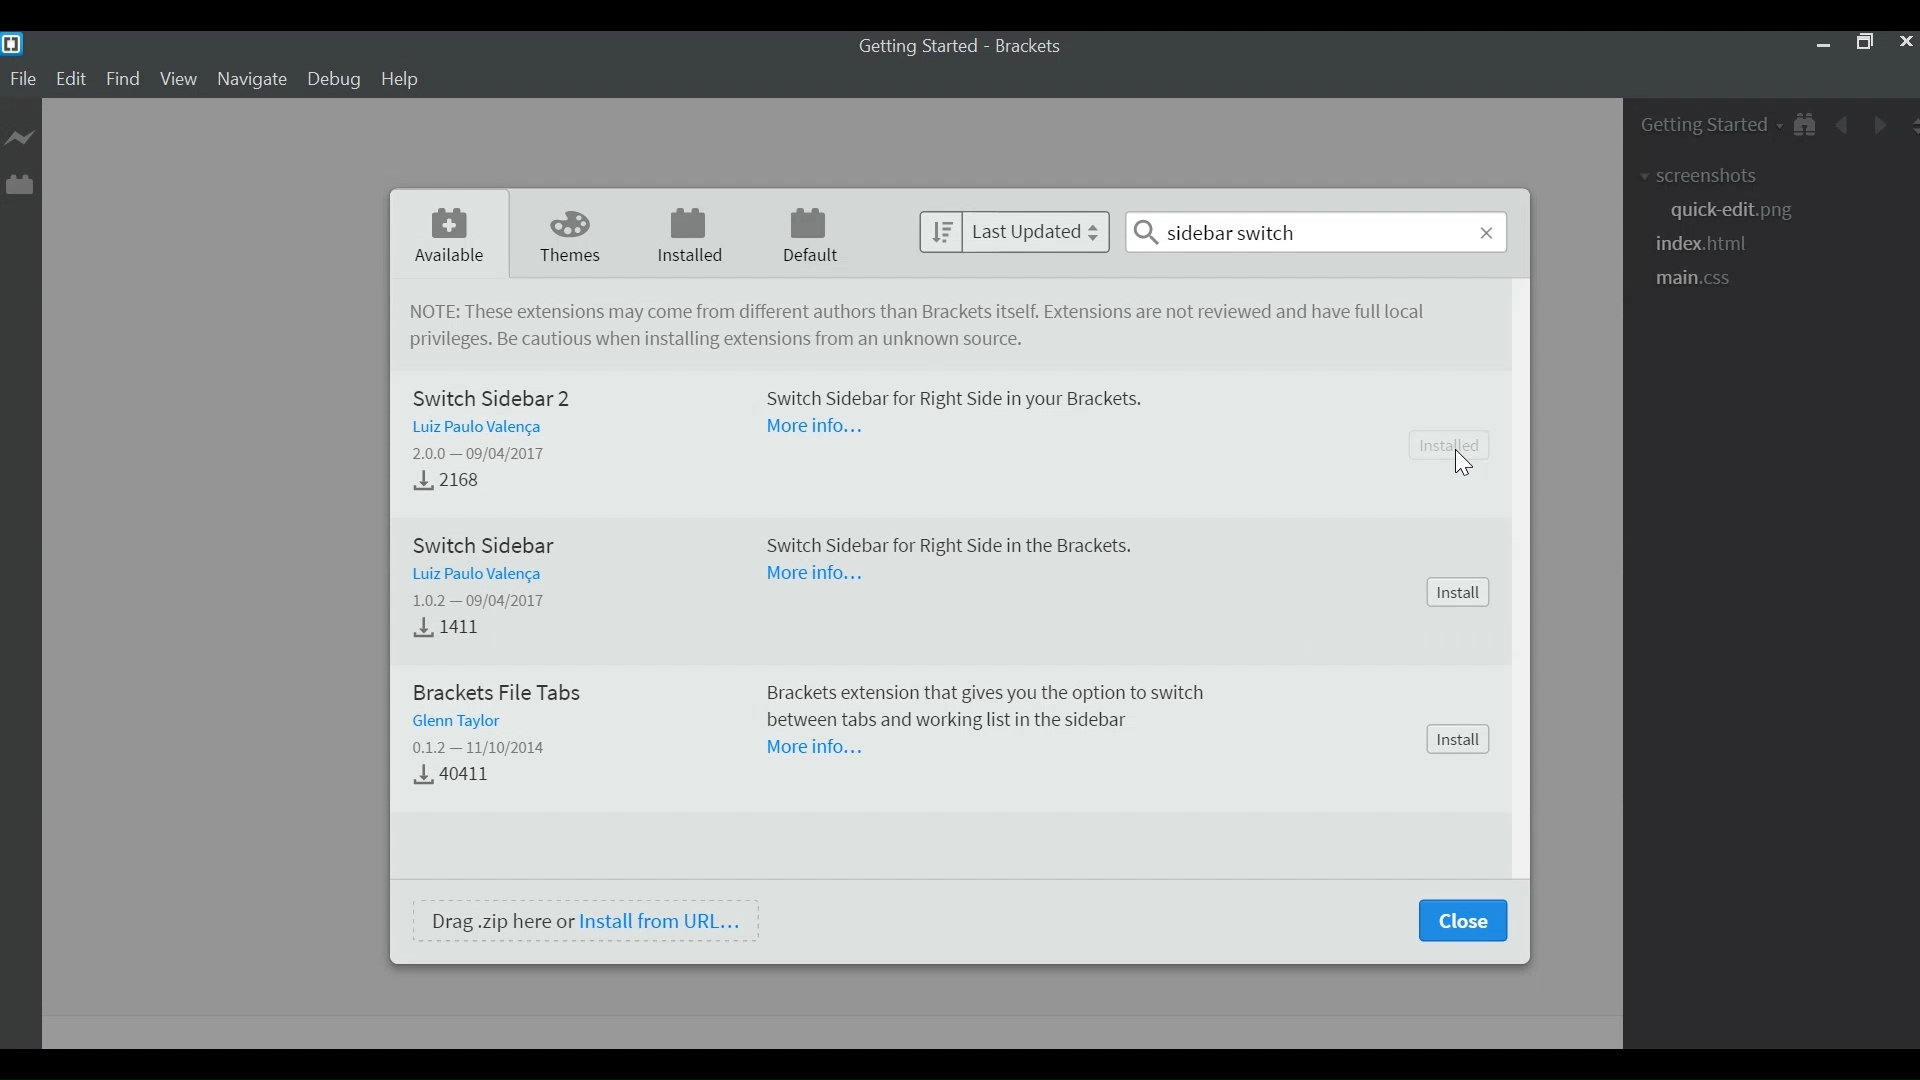 The image size is (1920, 1080). What do you see at coordinates (490, 398) in the screenshot?
I see `Switch Sidebar 2` at bounding box center [490, 398].